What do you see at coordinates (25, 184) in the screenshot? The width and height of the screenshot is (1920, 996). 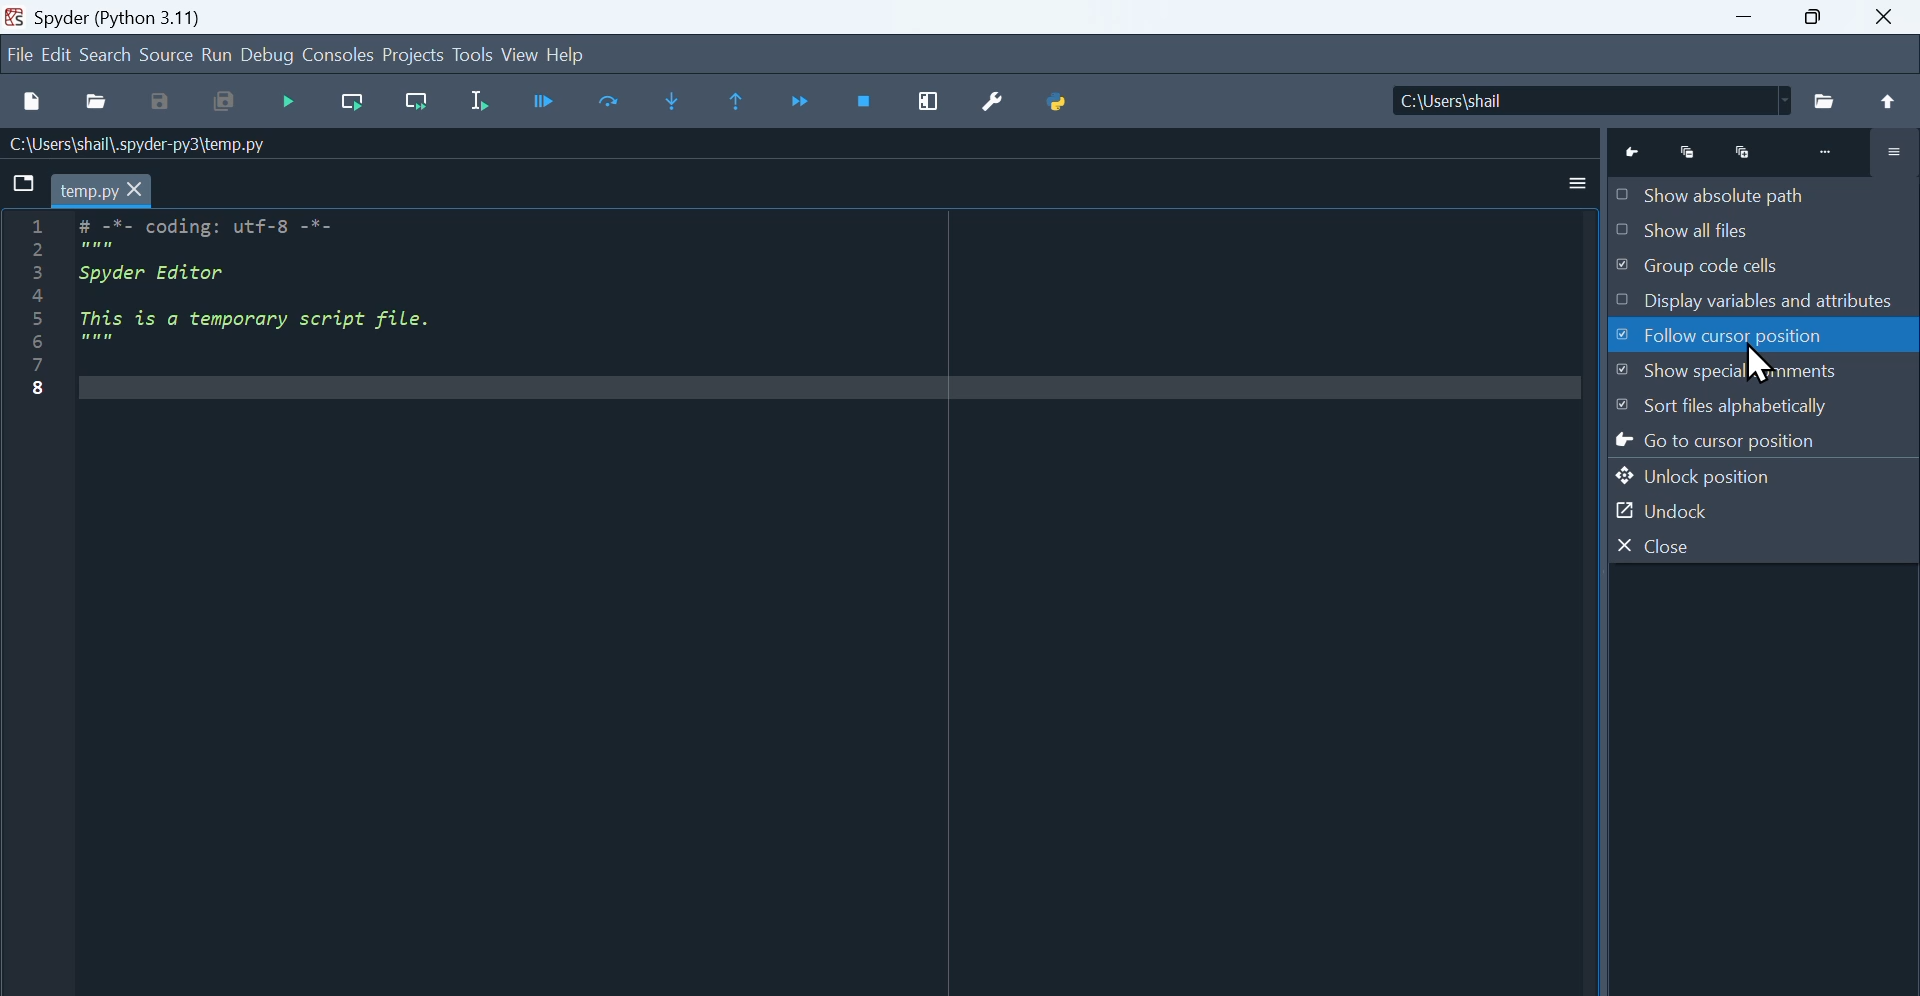 I see `browse tabs` at bounding box center [25, 184].